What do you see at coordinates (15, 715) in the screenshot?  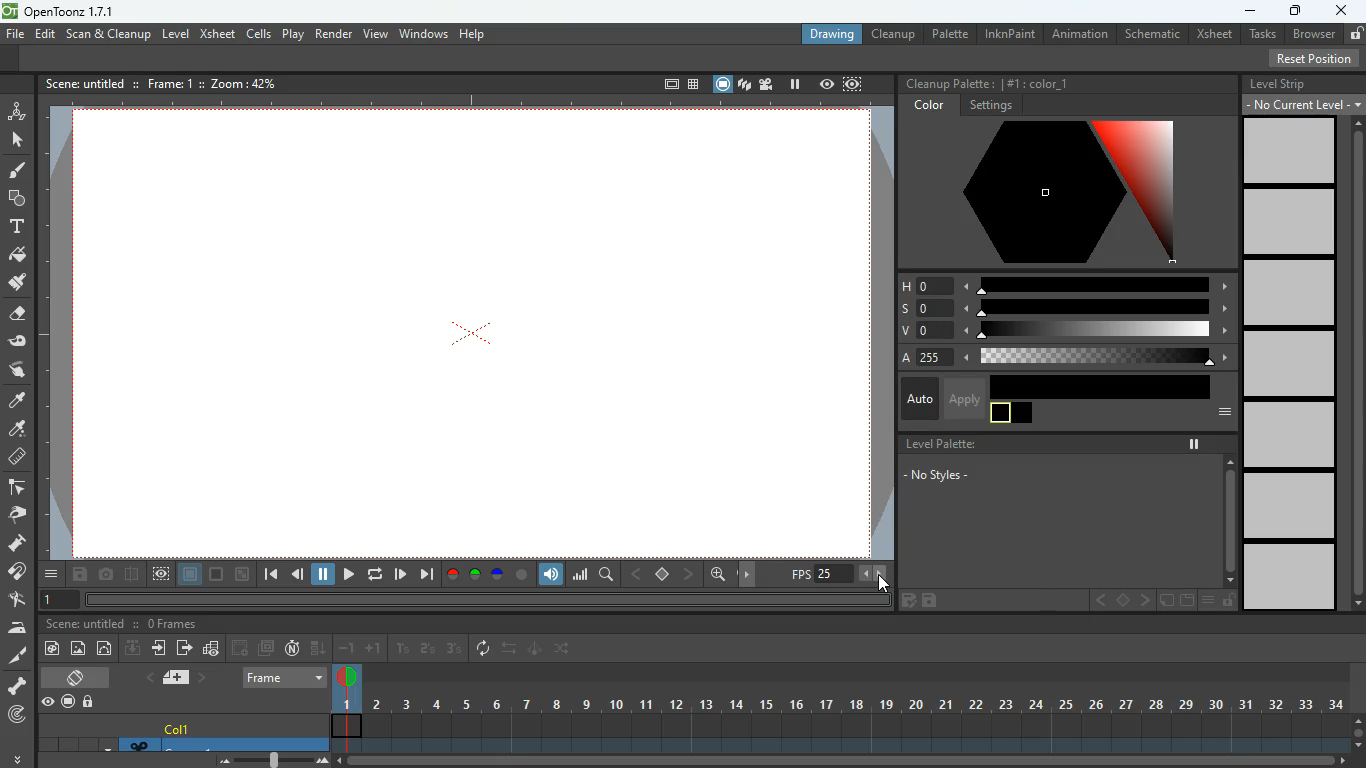 I see `radar` at bounding box center [15, 715].